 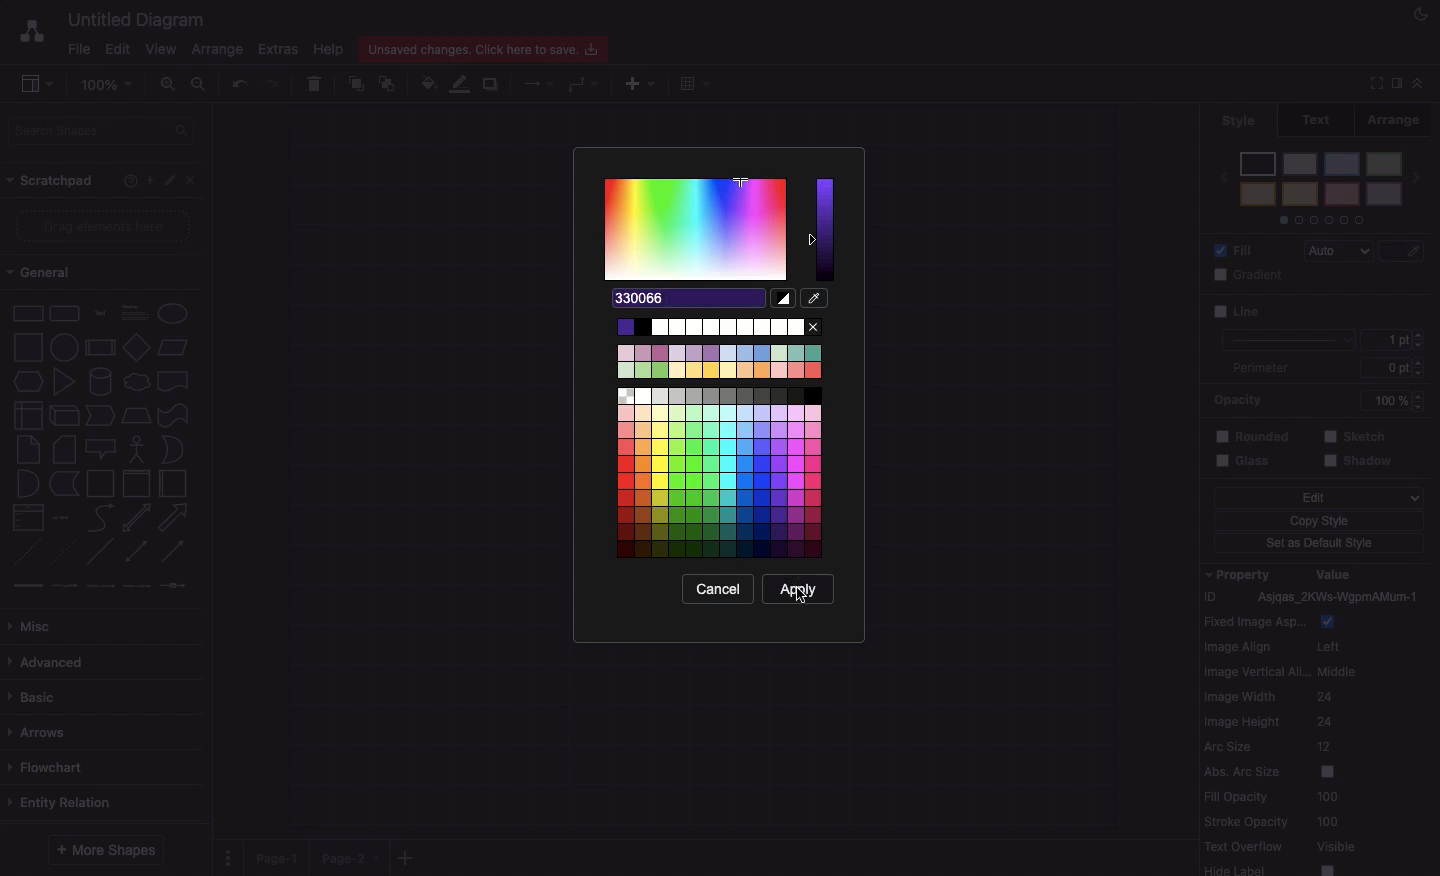 I want to click on internal storage, so click(x=26, y=414).